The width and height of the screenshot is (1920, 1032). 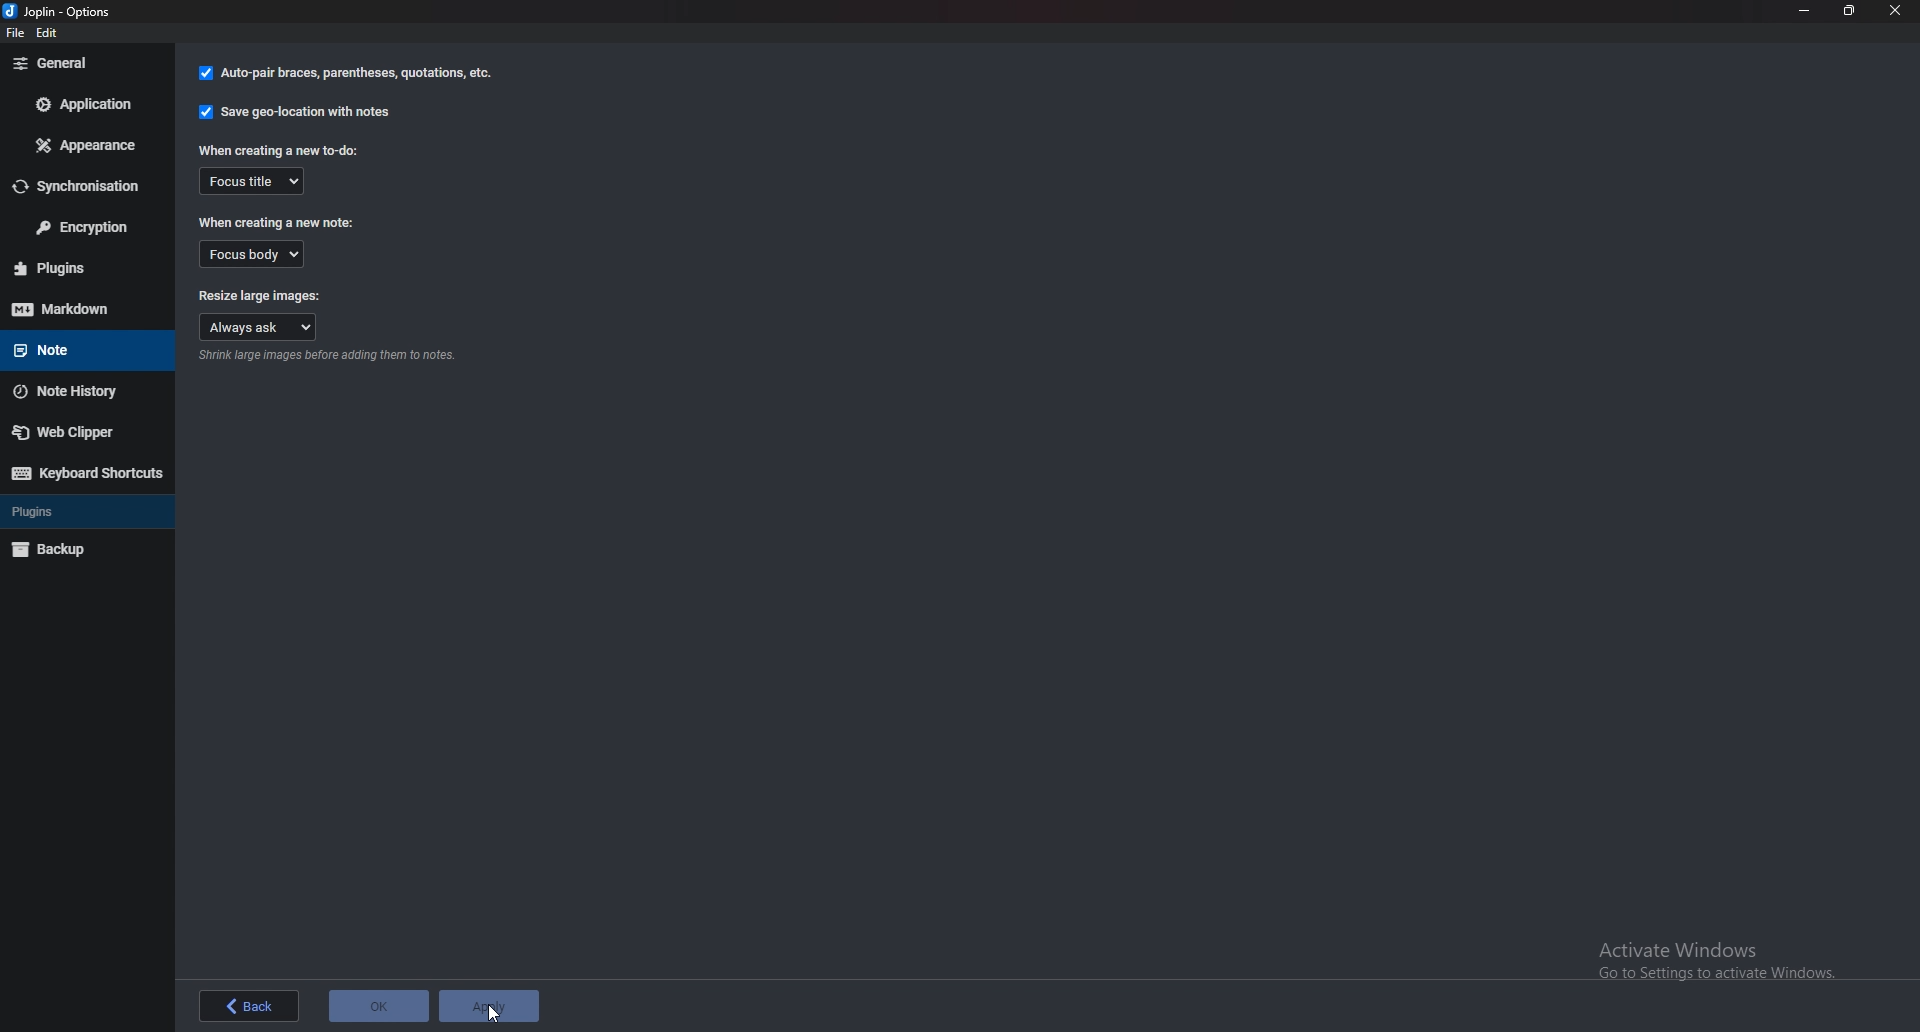 What do you see at coordinates (81, 434) in the screenshot?
I see `Web Clipper` at bounding box center [81, 434].